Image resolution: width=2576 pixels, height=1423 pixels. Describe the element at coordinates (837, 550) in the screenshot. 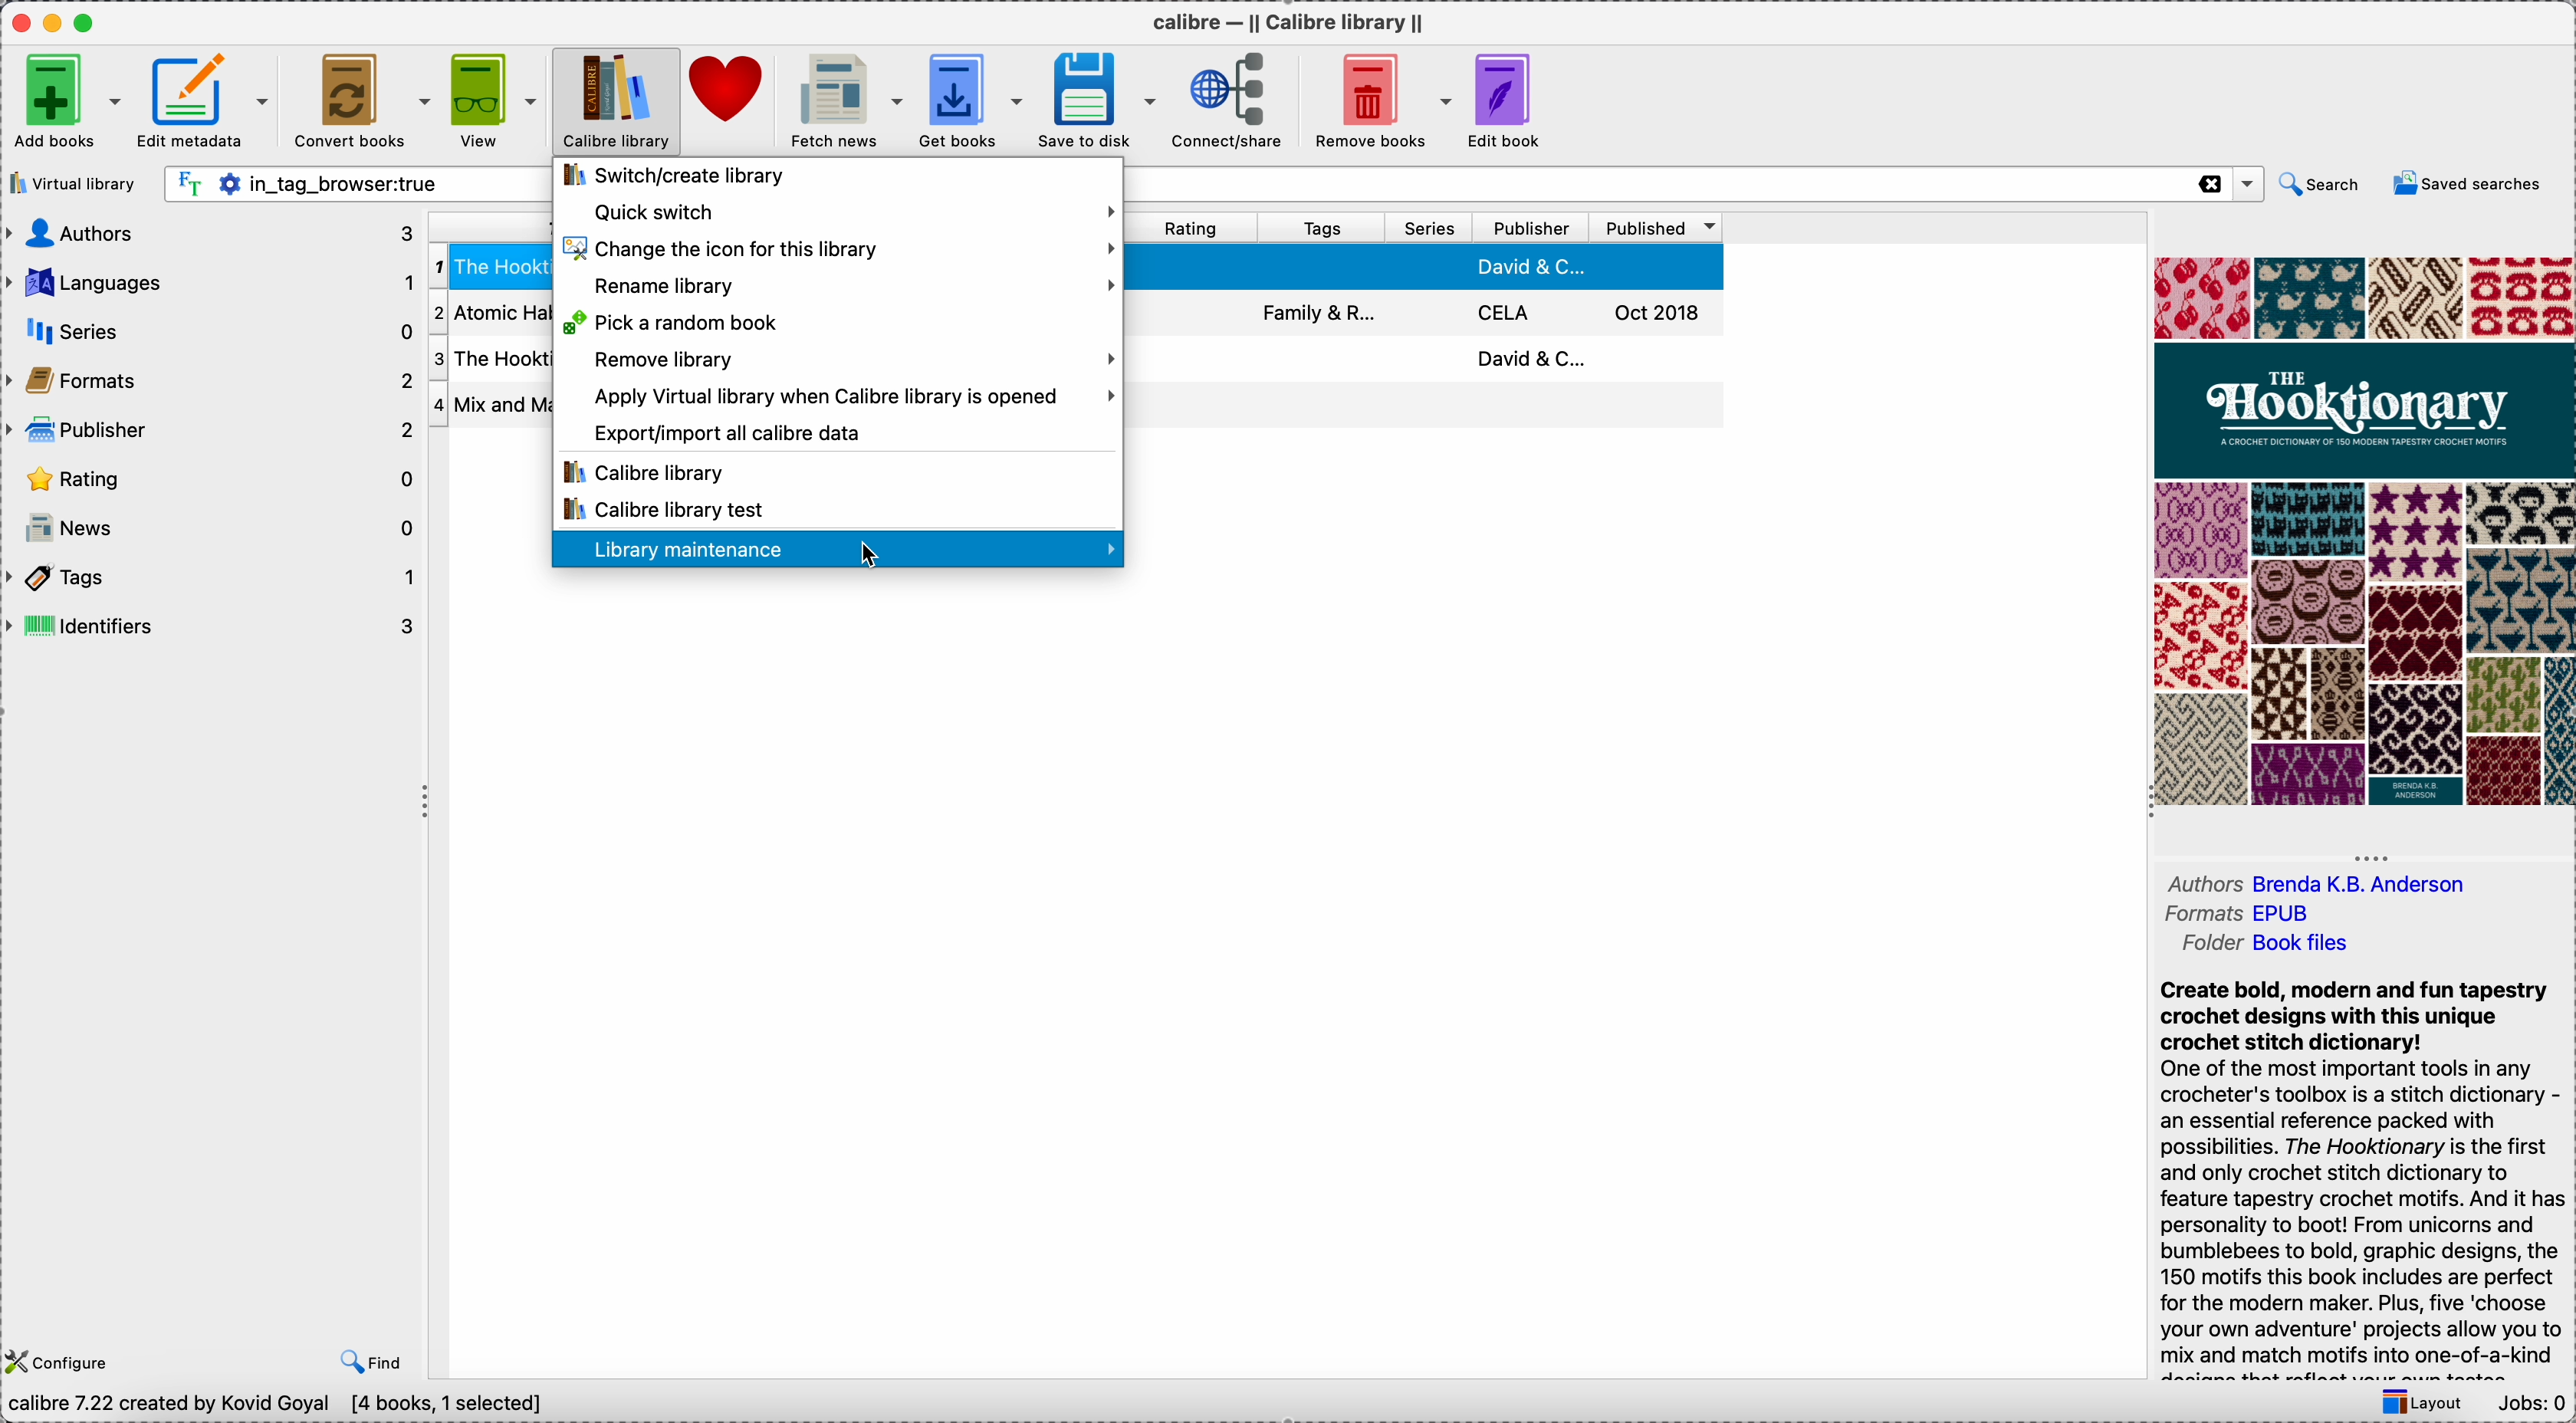

I see `click on library maintenance` at that location.